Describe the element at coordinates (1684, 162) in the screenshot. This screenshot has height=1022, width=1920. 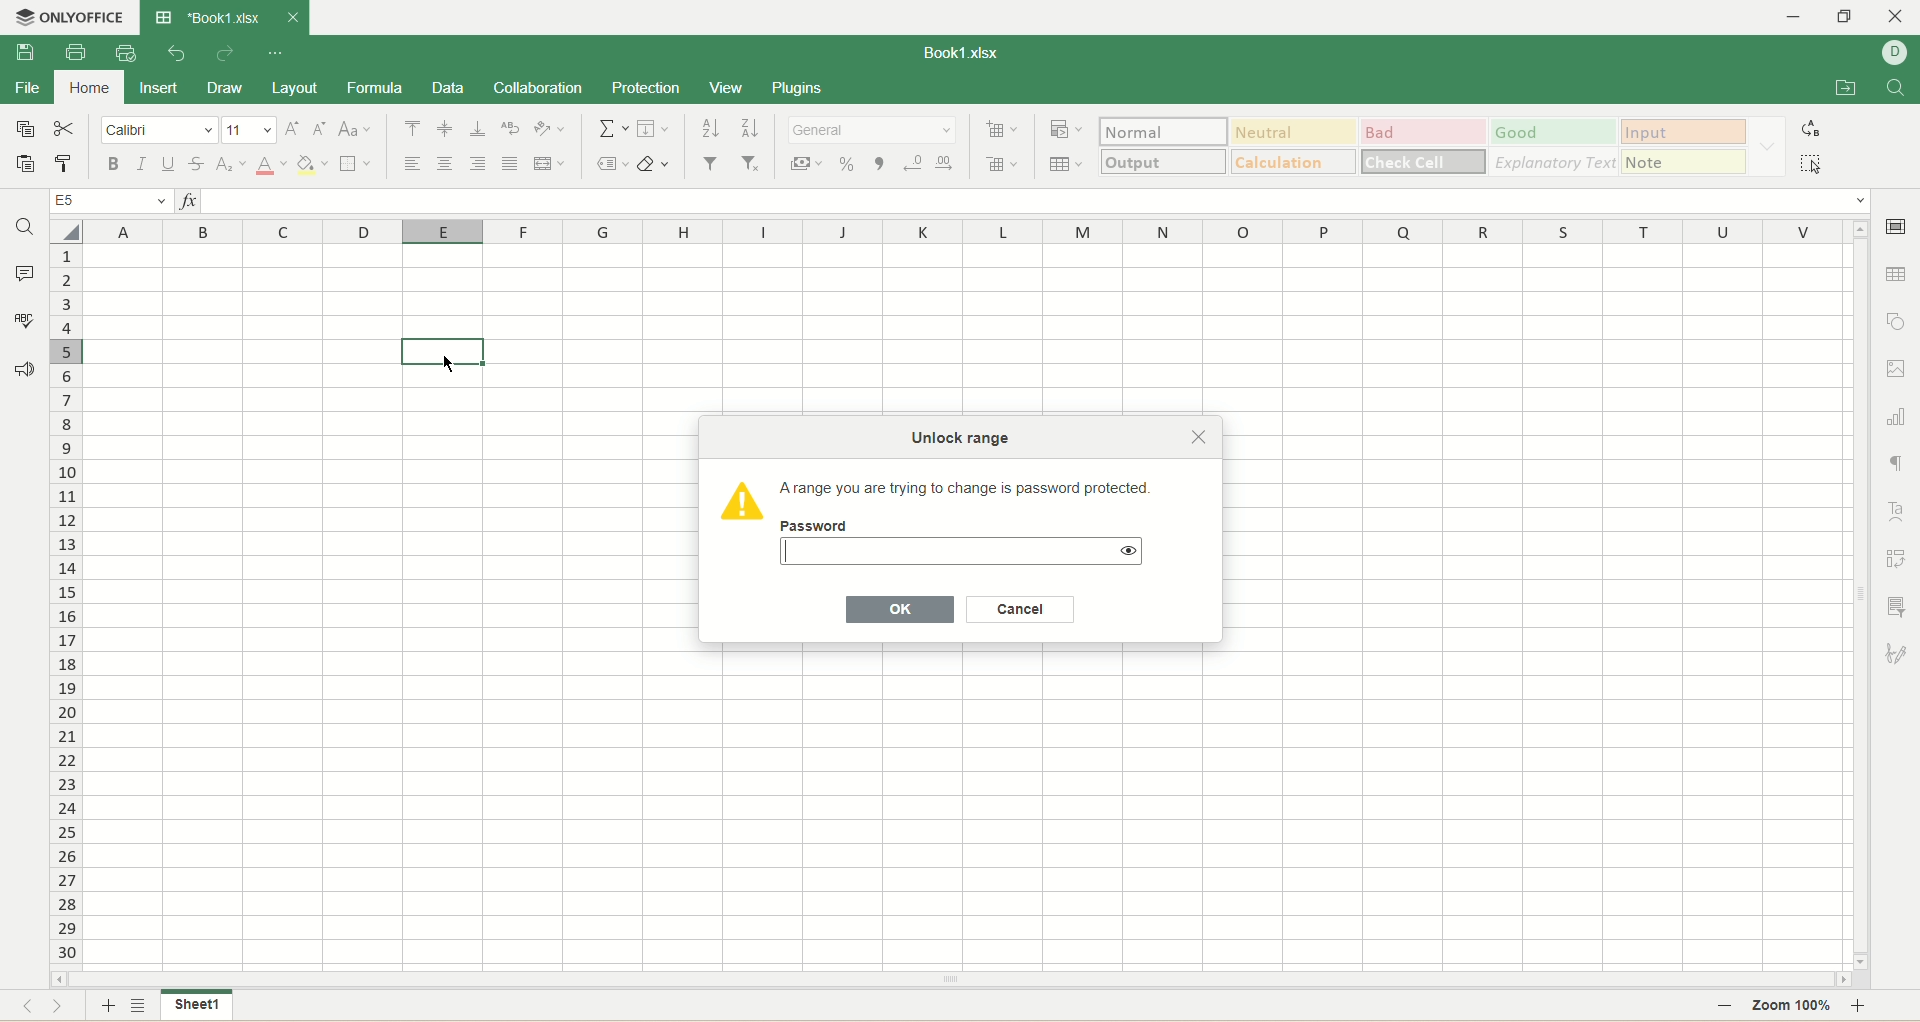
I see `note` at that location.